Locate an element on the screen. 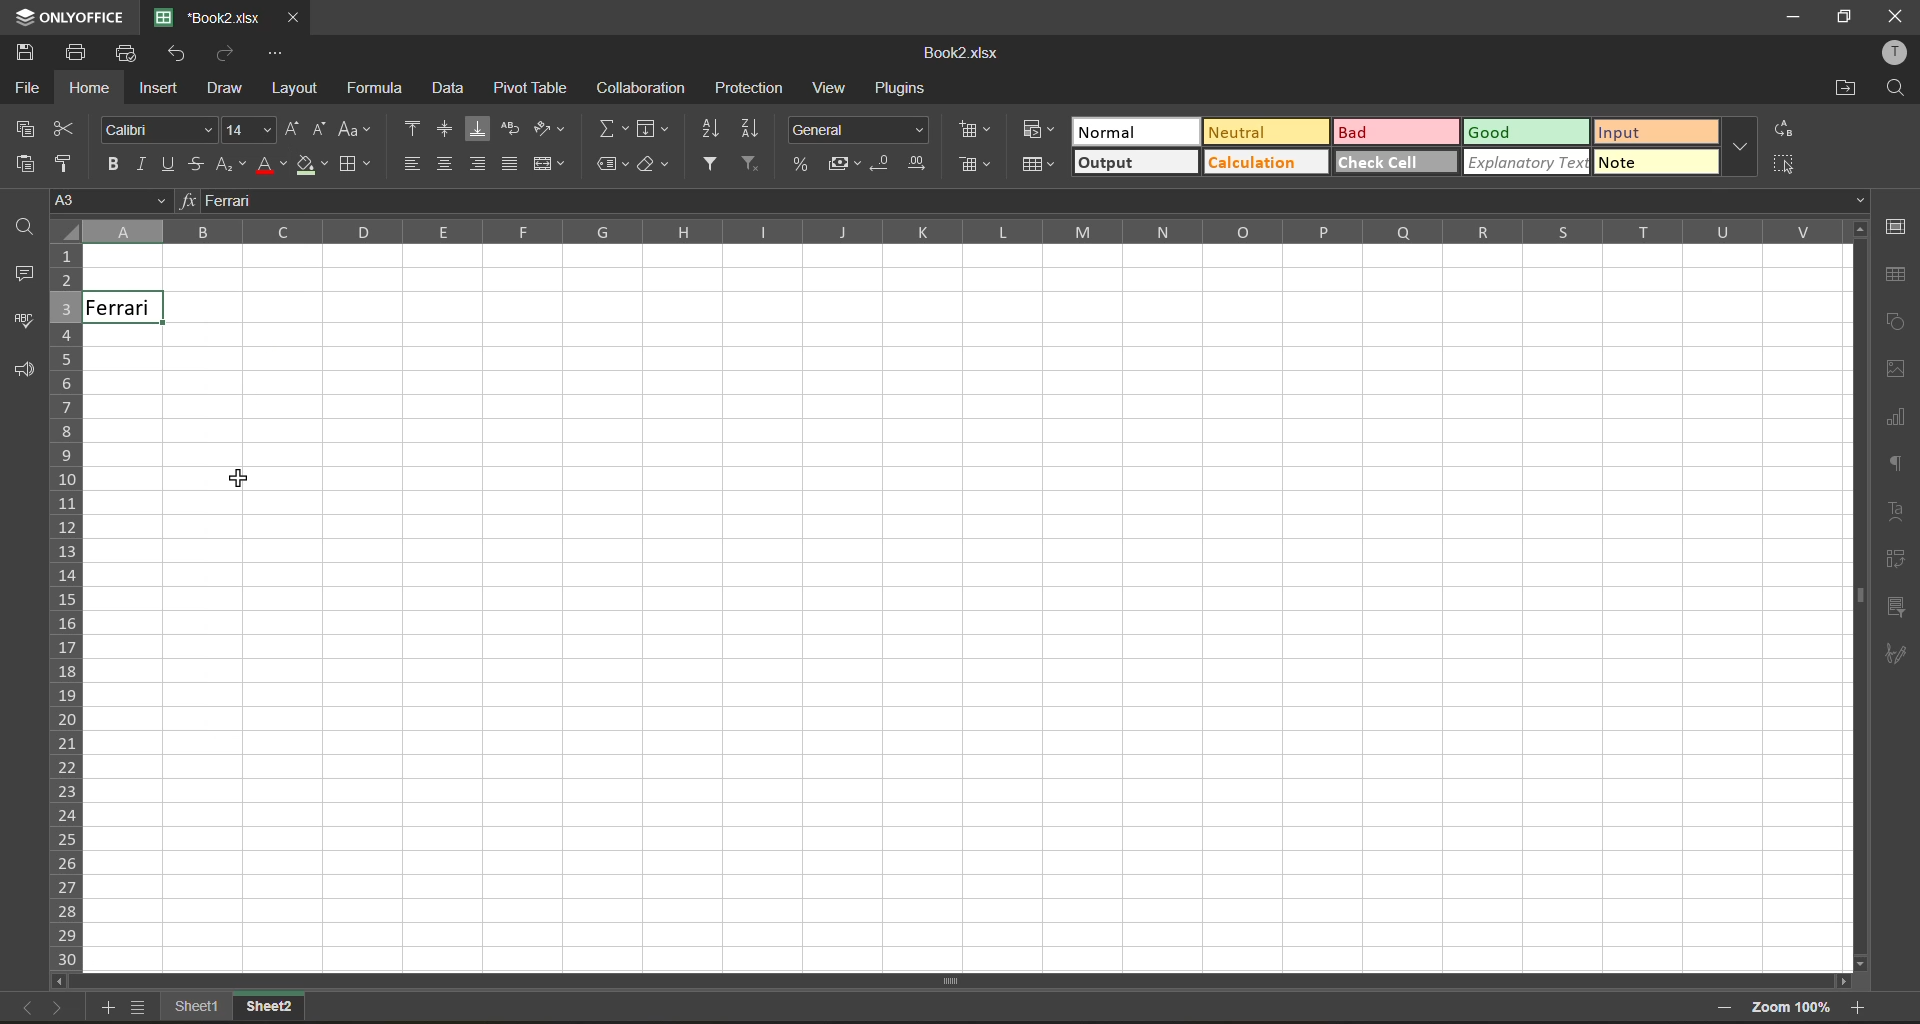 The image size is (1920, 1024). text is located at coordinates (1896, 511).